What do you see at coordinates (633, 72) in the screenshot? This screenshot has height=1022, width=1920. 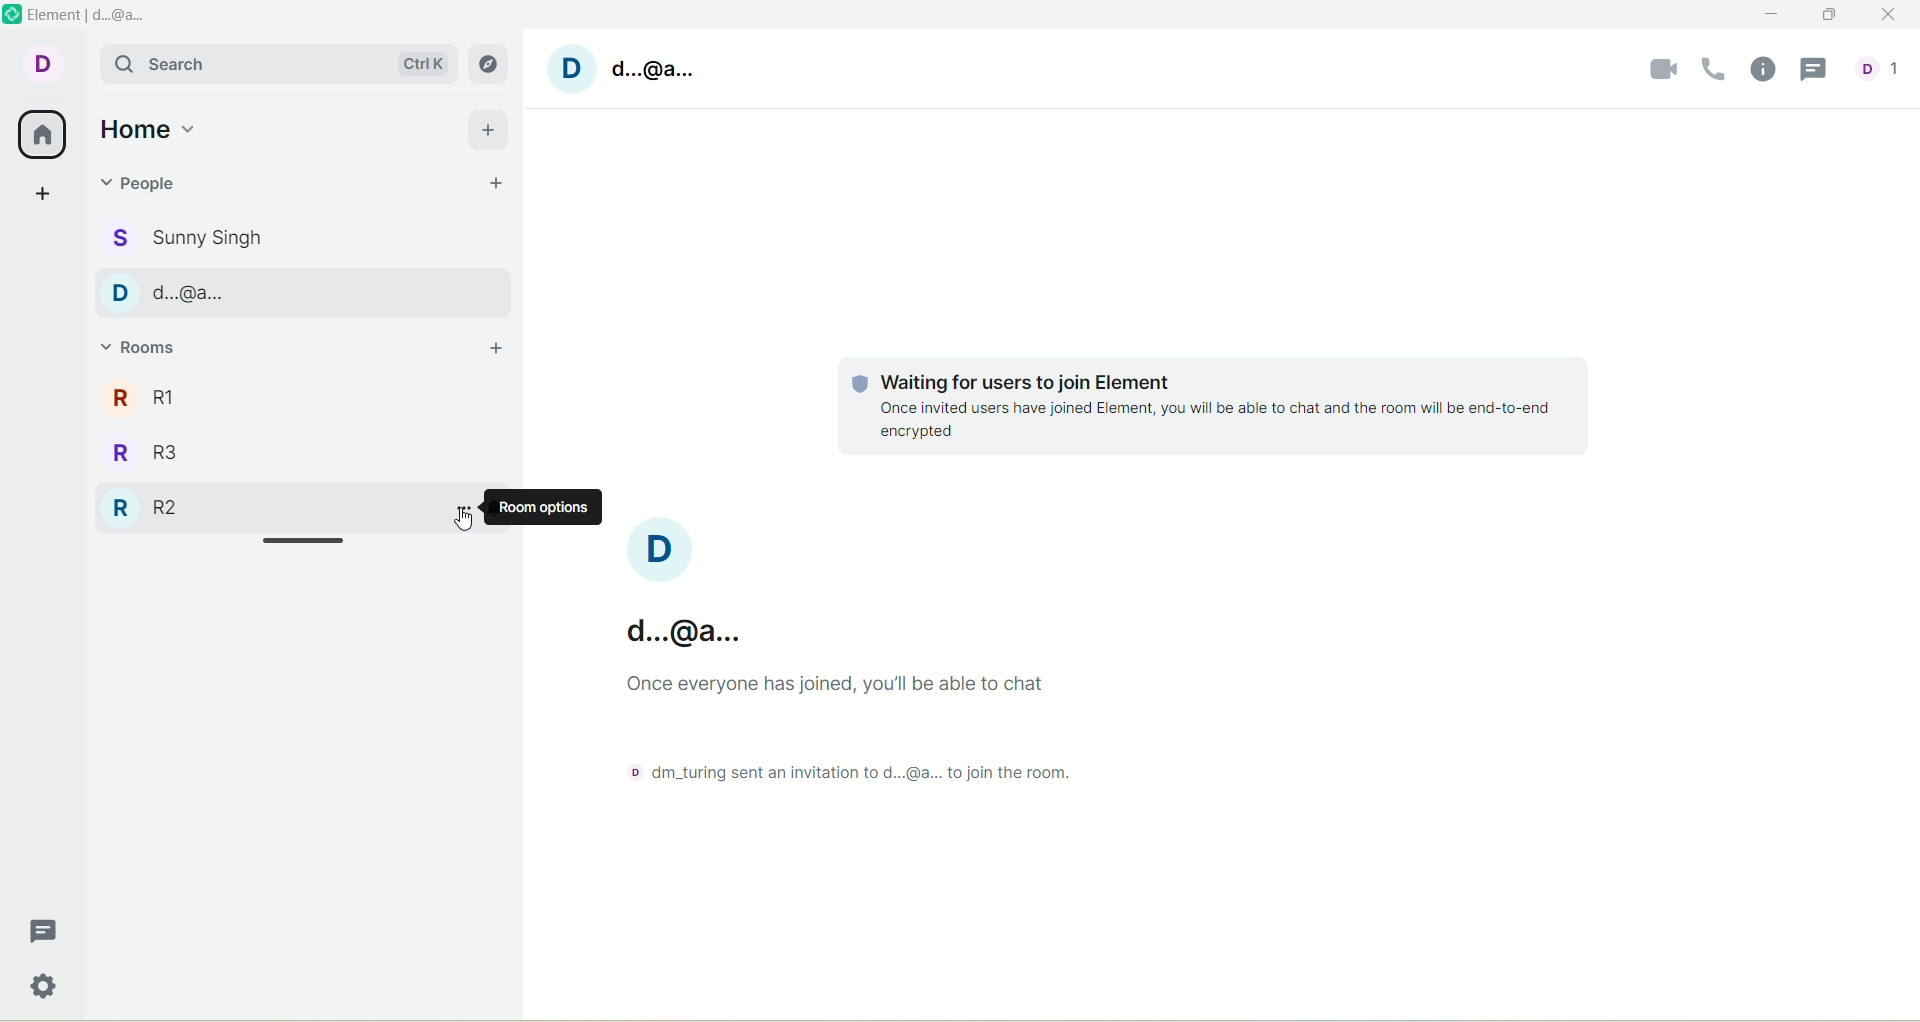 I see `account` at bounding box center [633, 72].